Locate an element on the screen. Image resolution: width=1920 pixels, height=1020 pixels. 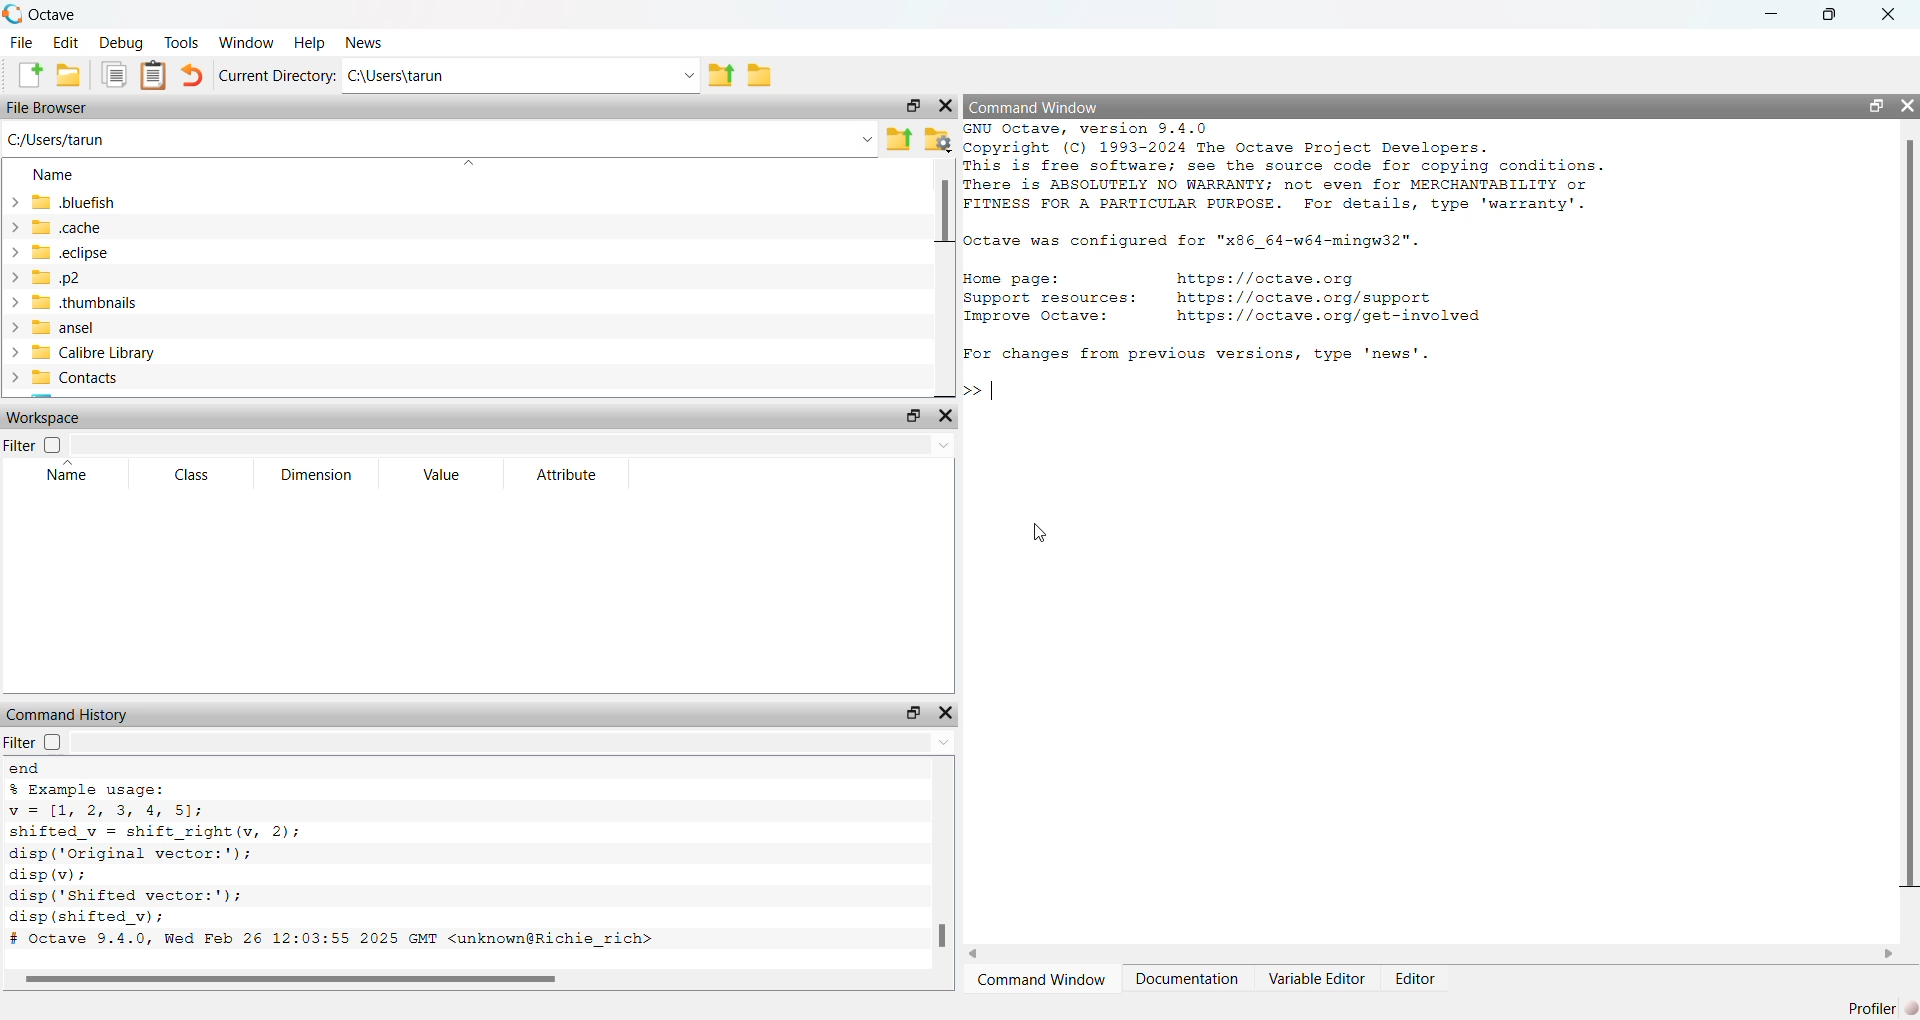
unlock widget is located at coordinates (908, 711).